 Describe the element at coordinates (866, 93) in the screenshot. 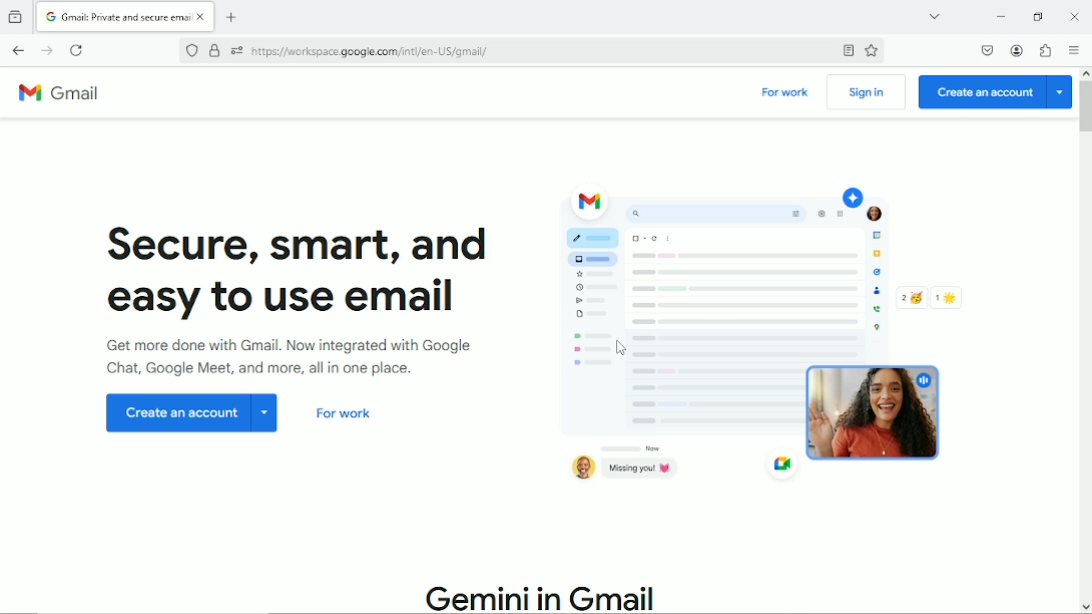

I see `Sign in` at that location.